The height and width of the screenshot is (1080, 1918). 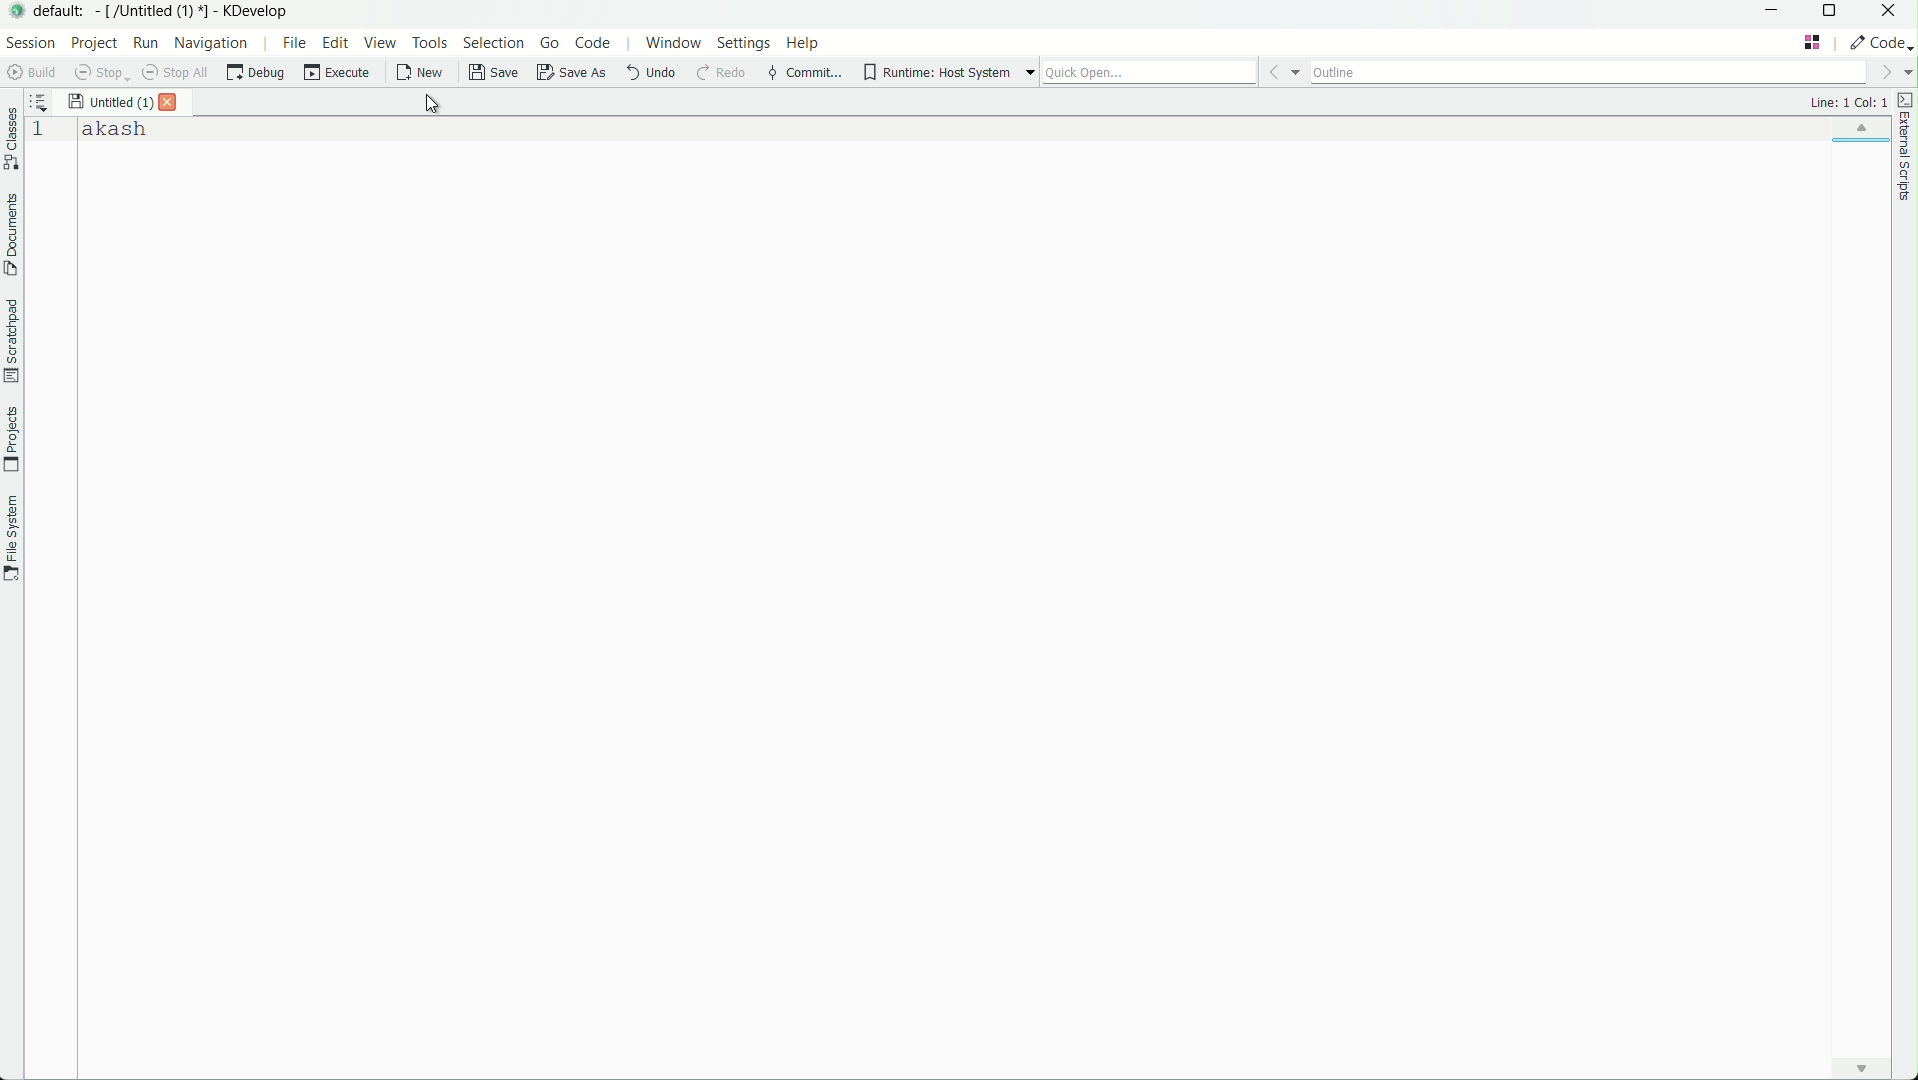 I want to click on classes, so click(x=12, y=139).